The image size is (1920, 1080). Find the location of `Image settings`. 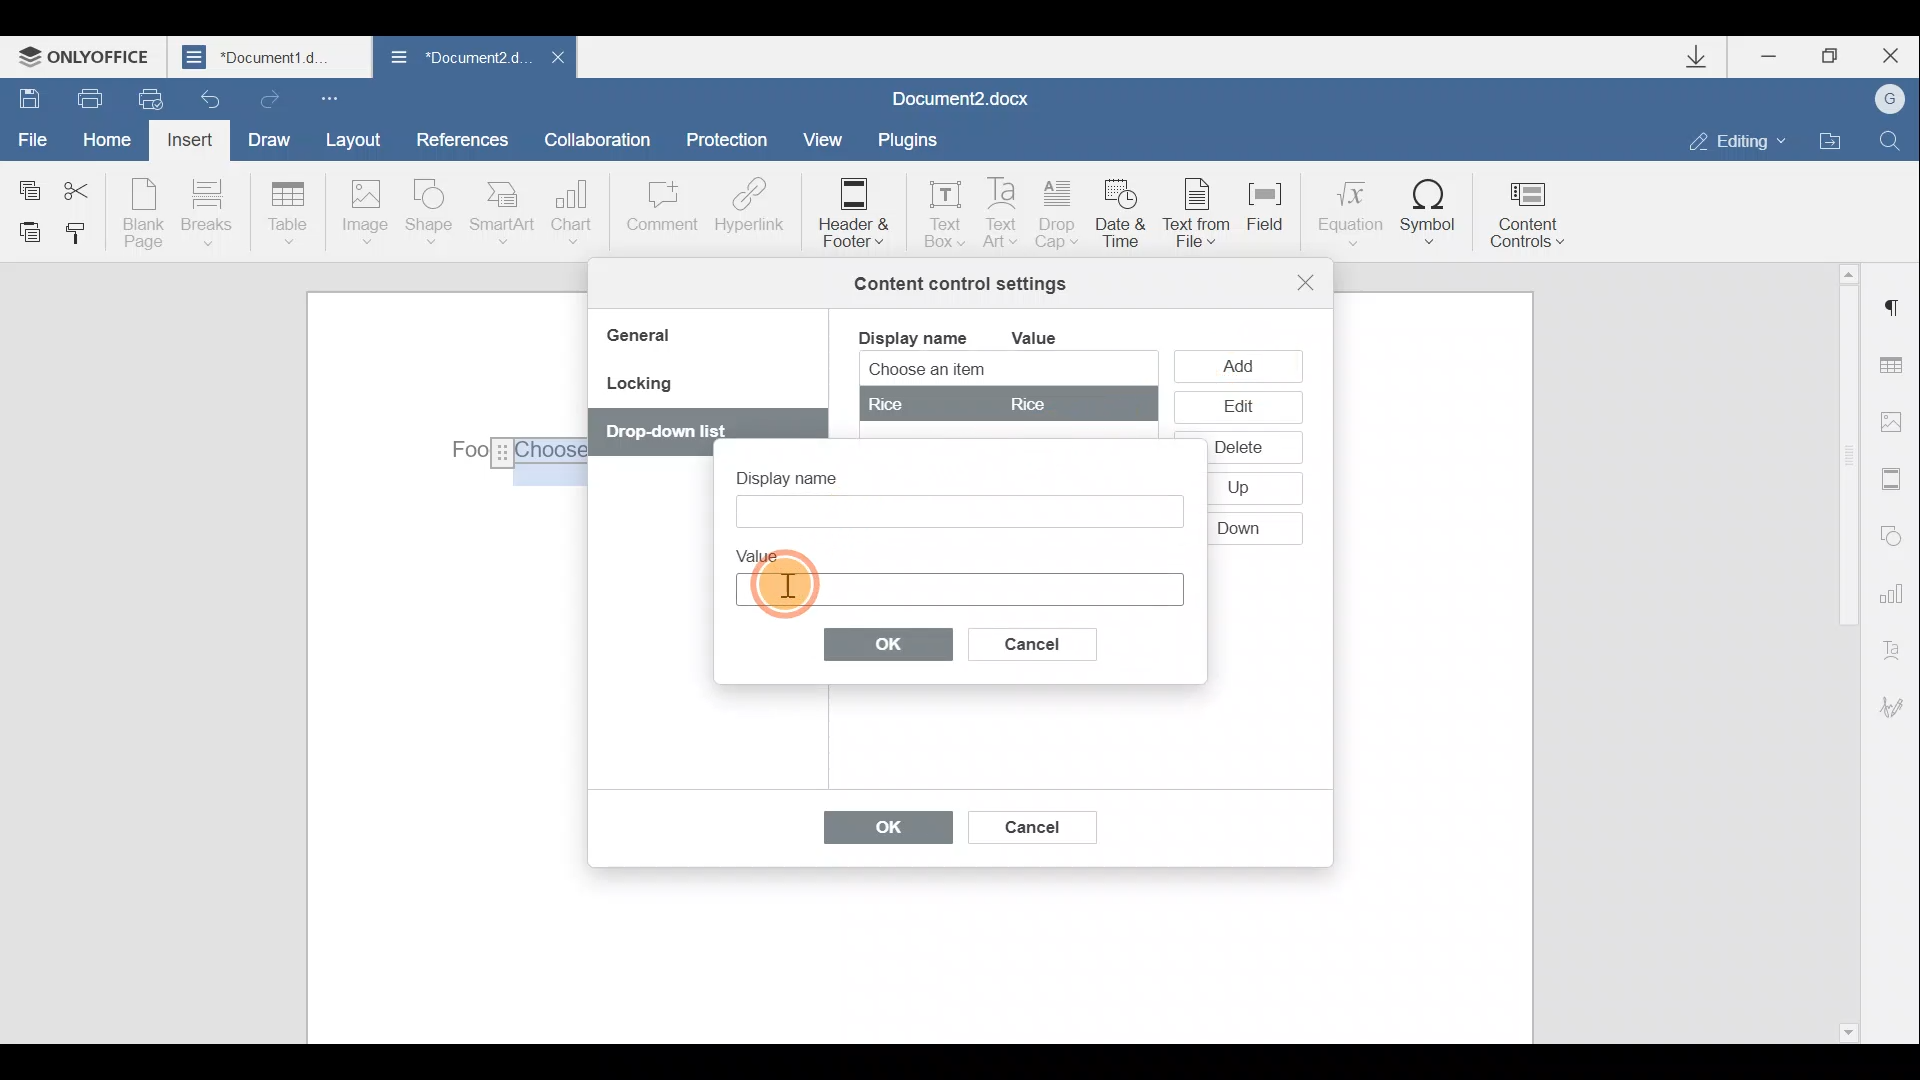

Image settings is located at coordinates (1896, 422).